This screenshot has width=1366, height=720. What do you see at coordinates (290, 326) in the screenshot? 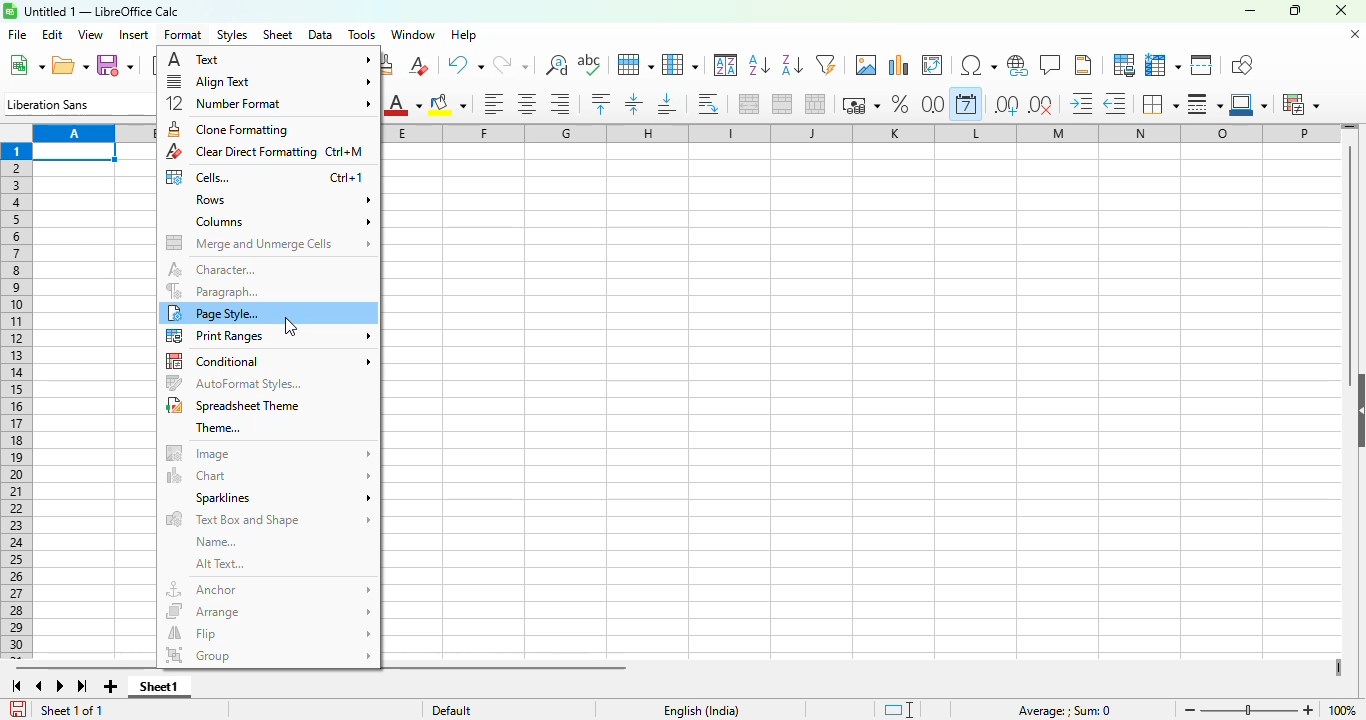
I see `cursor` at bounding box center [290, 326].